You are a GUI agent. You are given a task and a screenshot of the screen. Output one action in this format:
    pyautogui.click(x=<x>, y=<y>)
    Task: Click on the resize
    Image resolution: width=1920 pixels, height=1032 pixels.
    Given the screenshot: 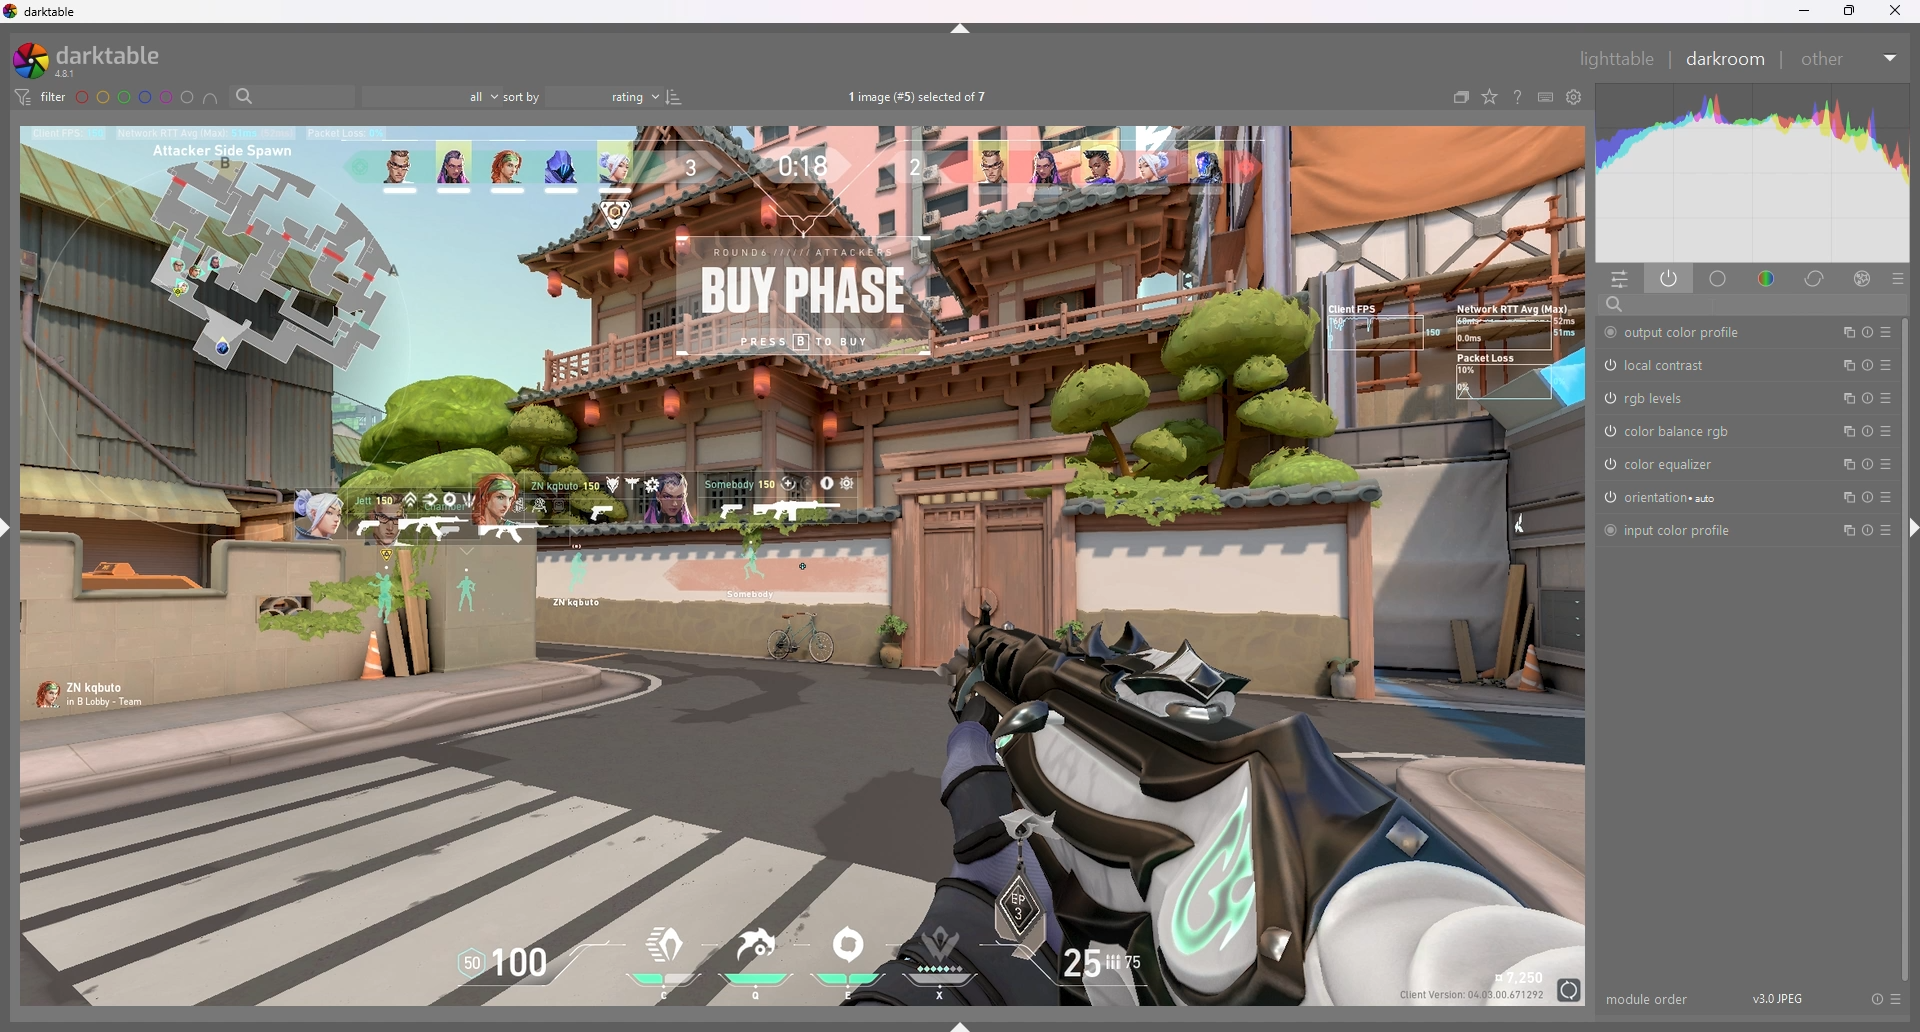 What is the action you would take?
    pyautogui.click(x=1850, y=11)
    